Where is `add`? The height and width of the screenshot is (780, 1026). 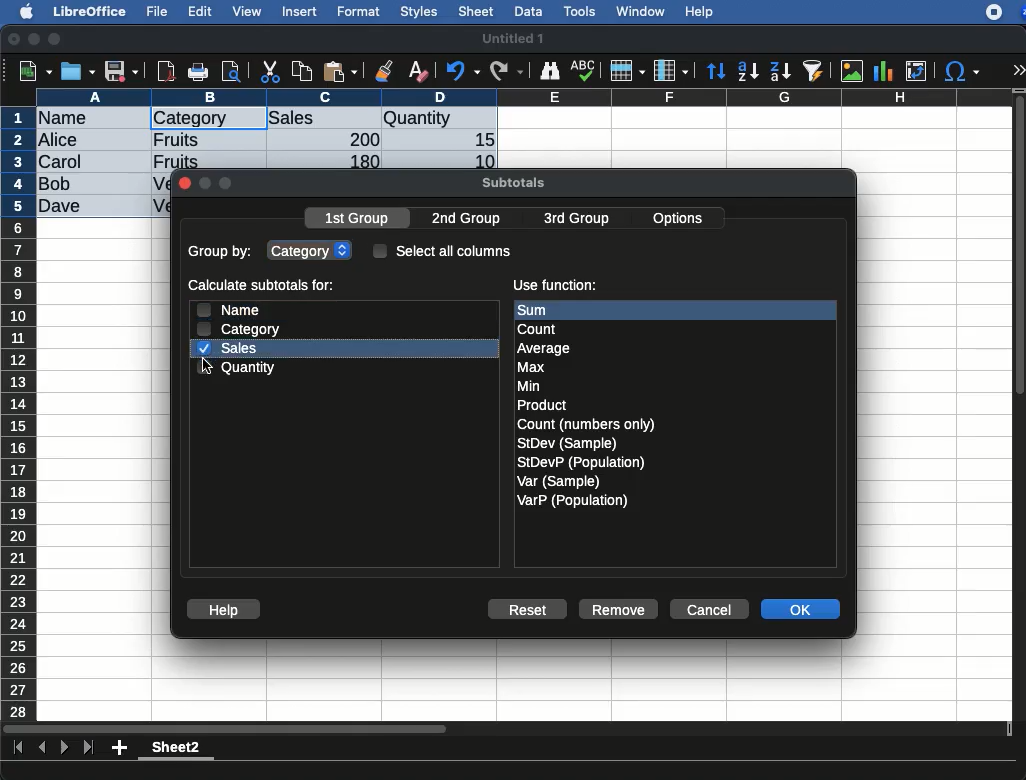 add is located at coordinates (121, 747).